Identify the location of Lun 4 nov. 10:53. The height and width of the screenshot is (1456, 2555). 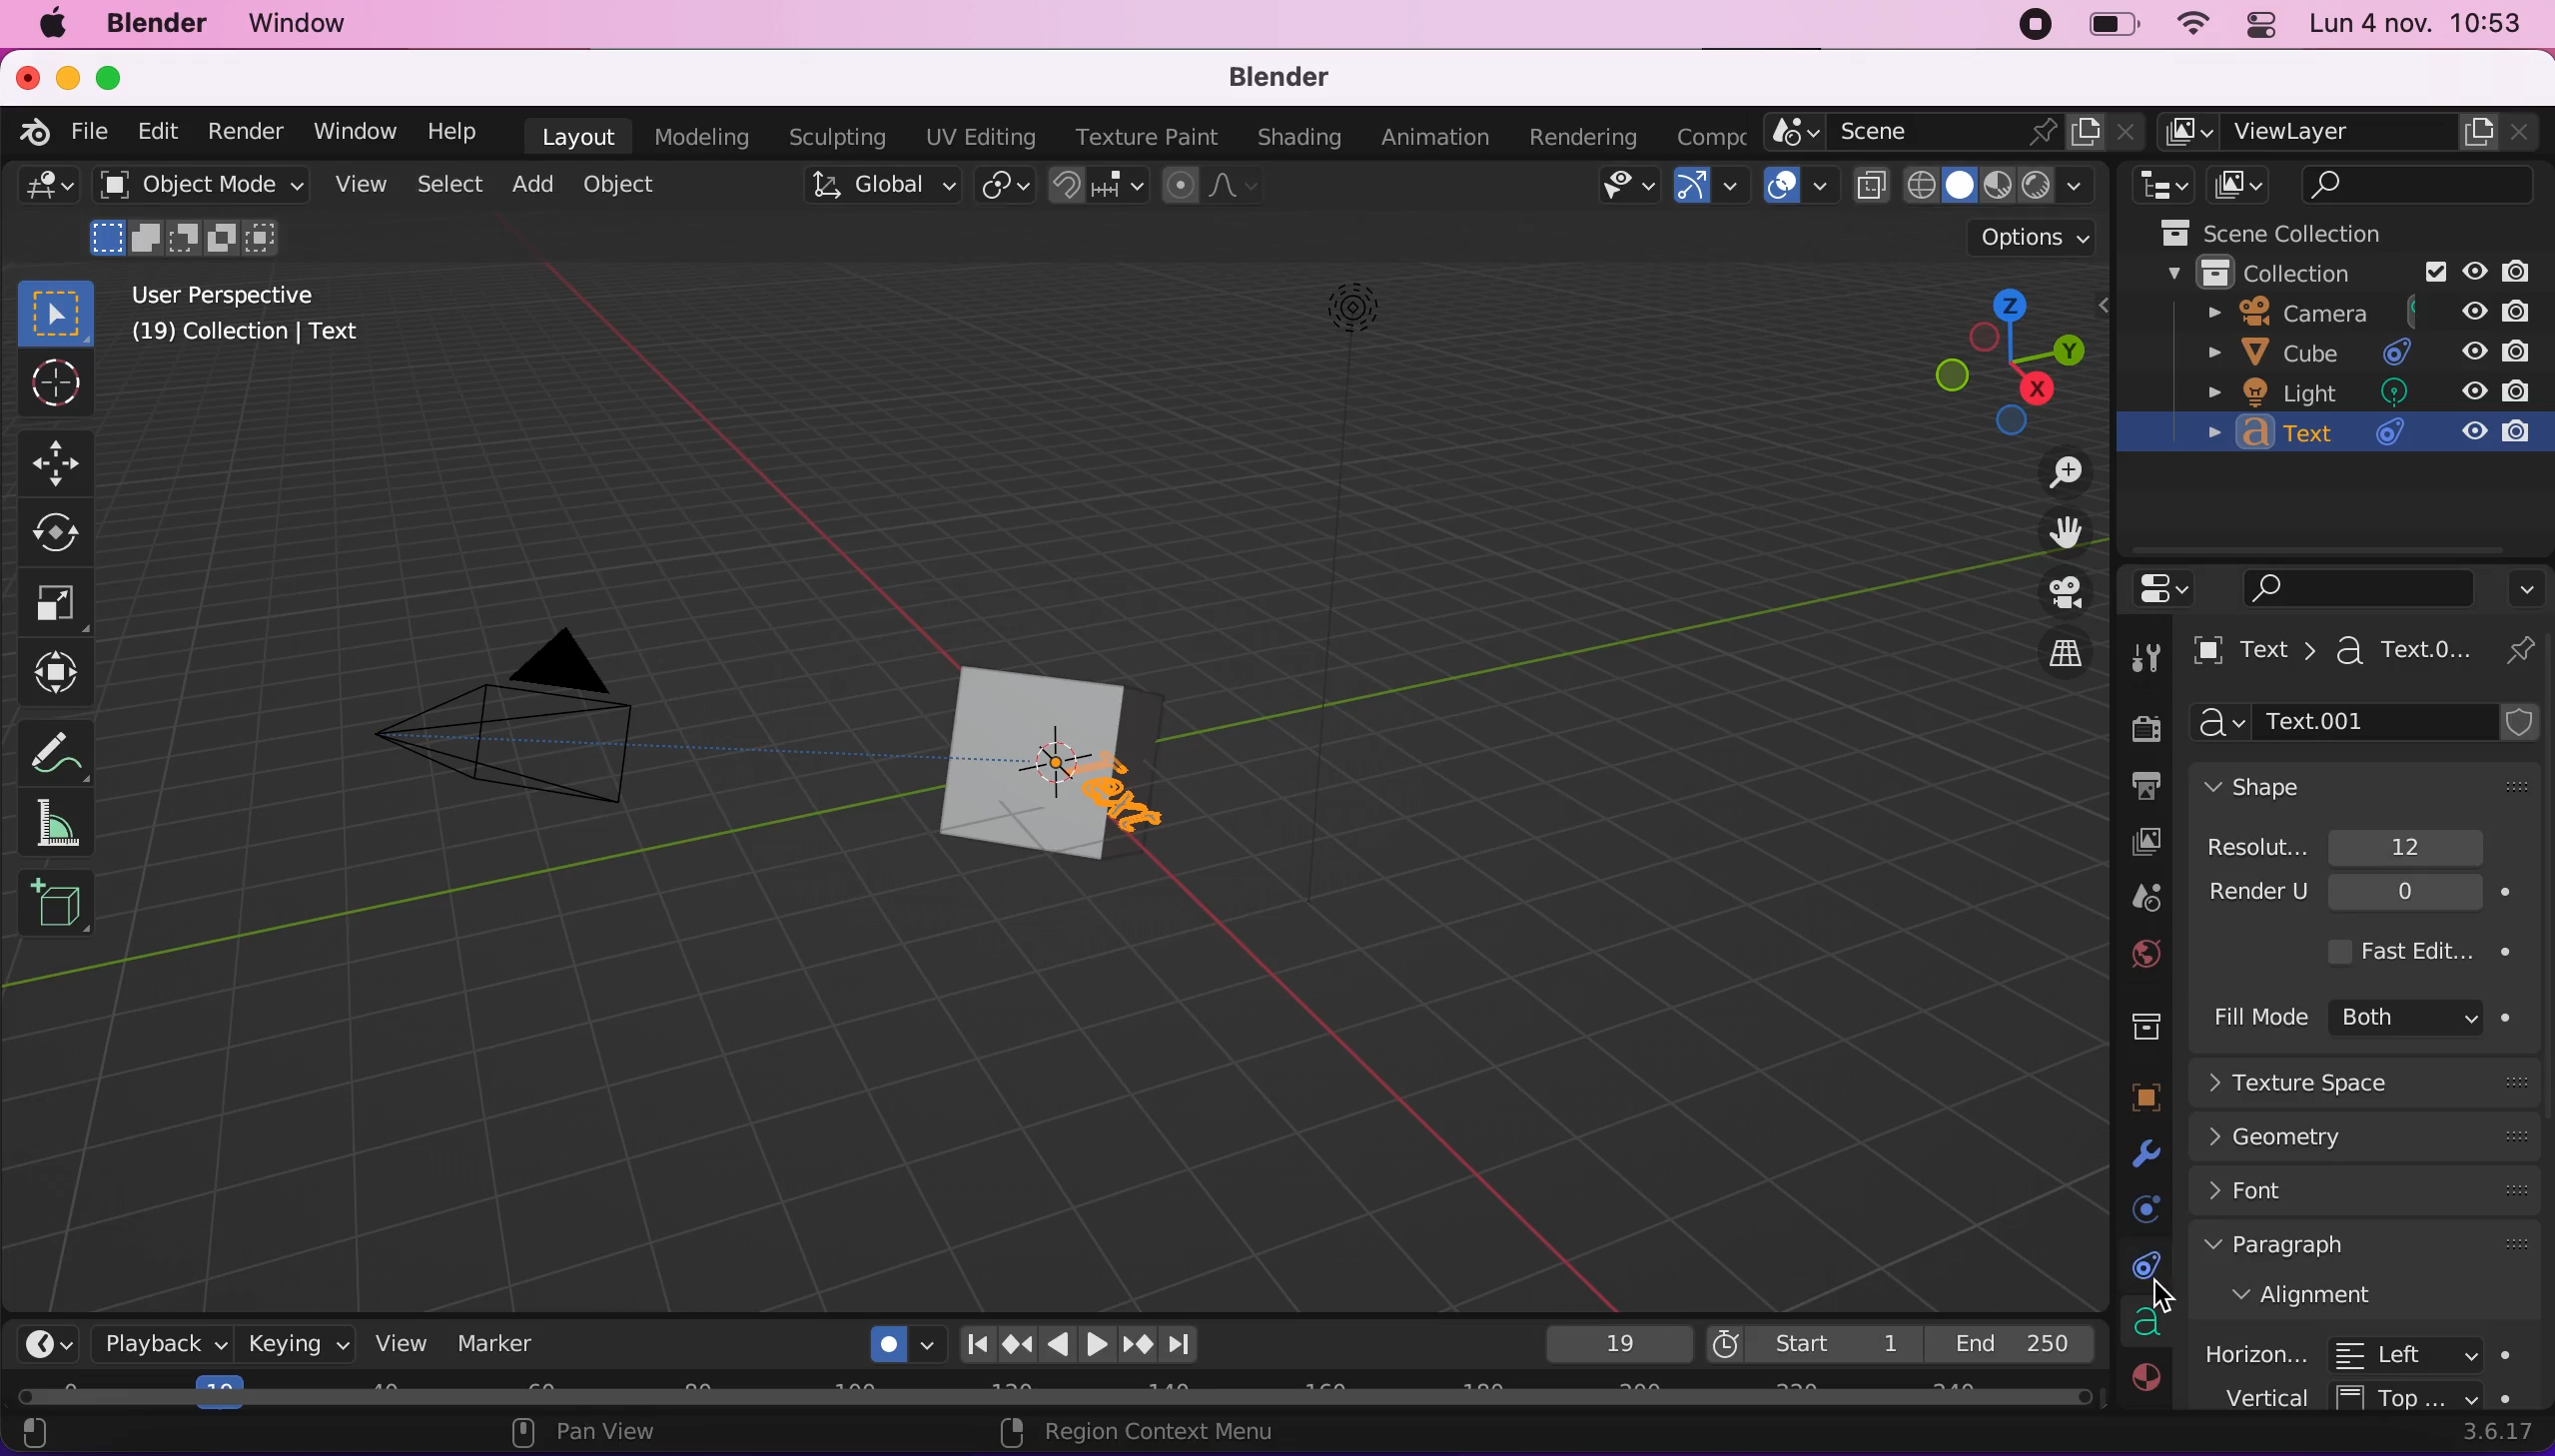
(2418, 26).